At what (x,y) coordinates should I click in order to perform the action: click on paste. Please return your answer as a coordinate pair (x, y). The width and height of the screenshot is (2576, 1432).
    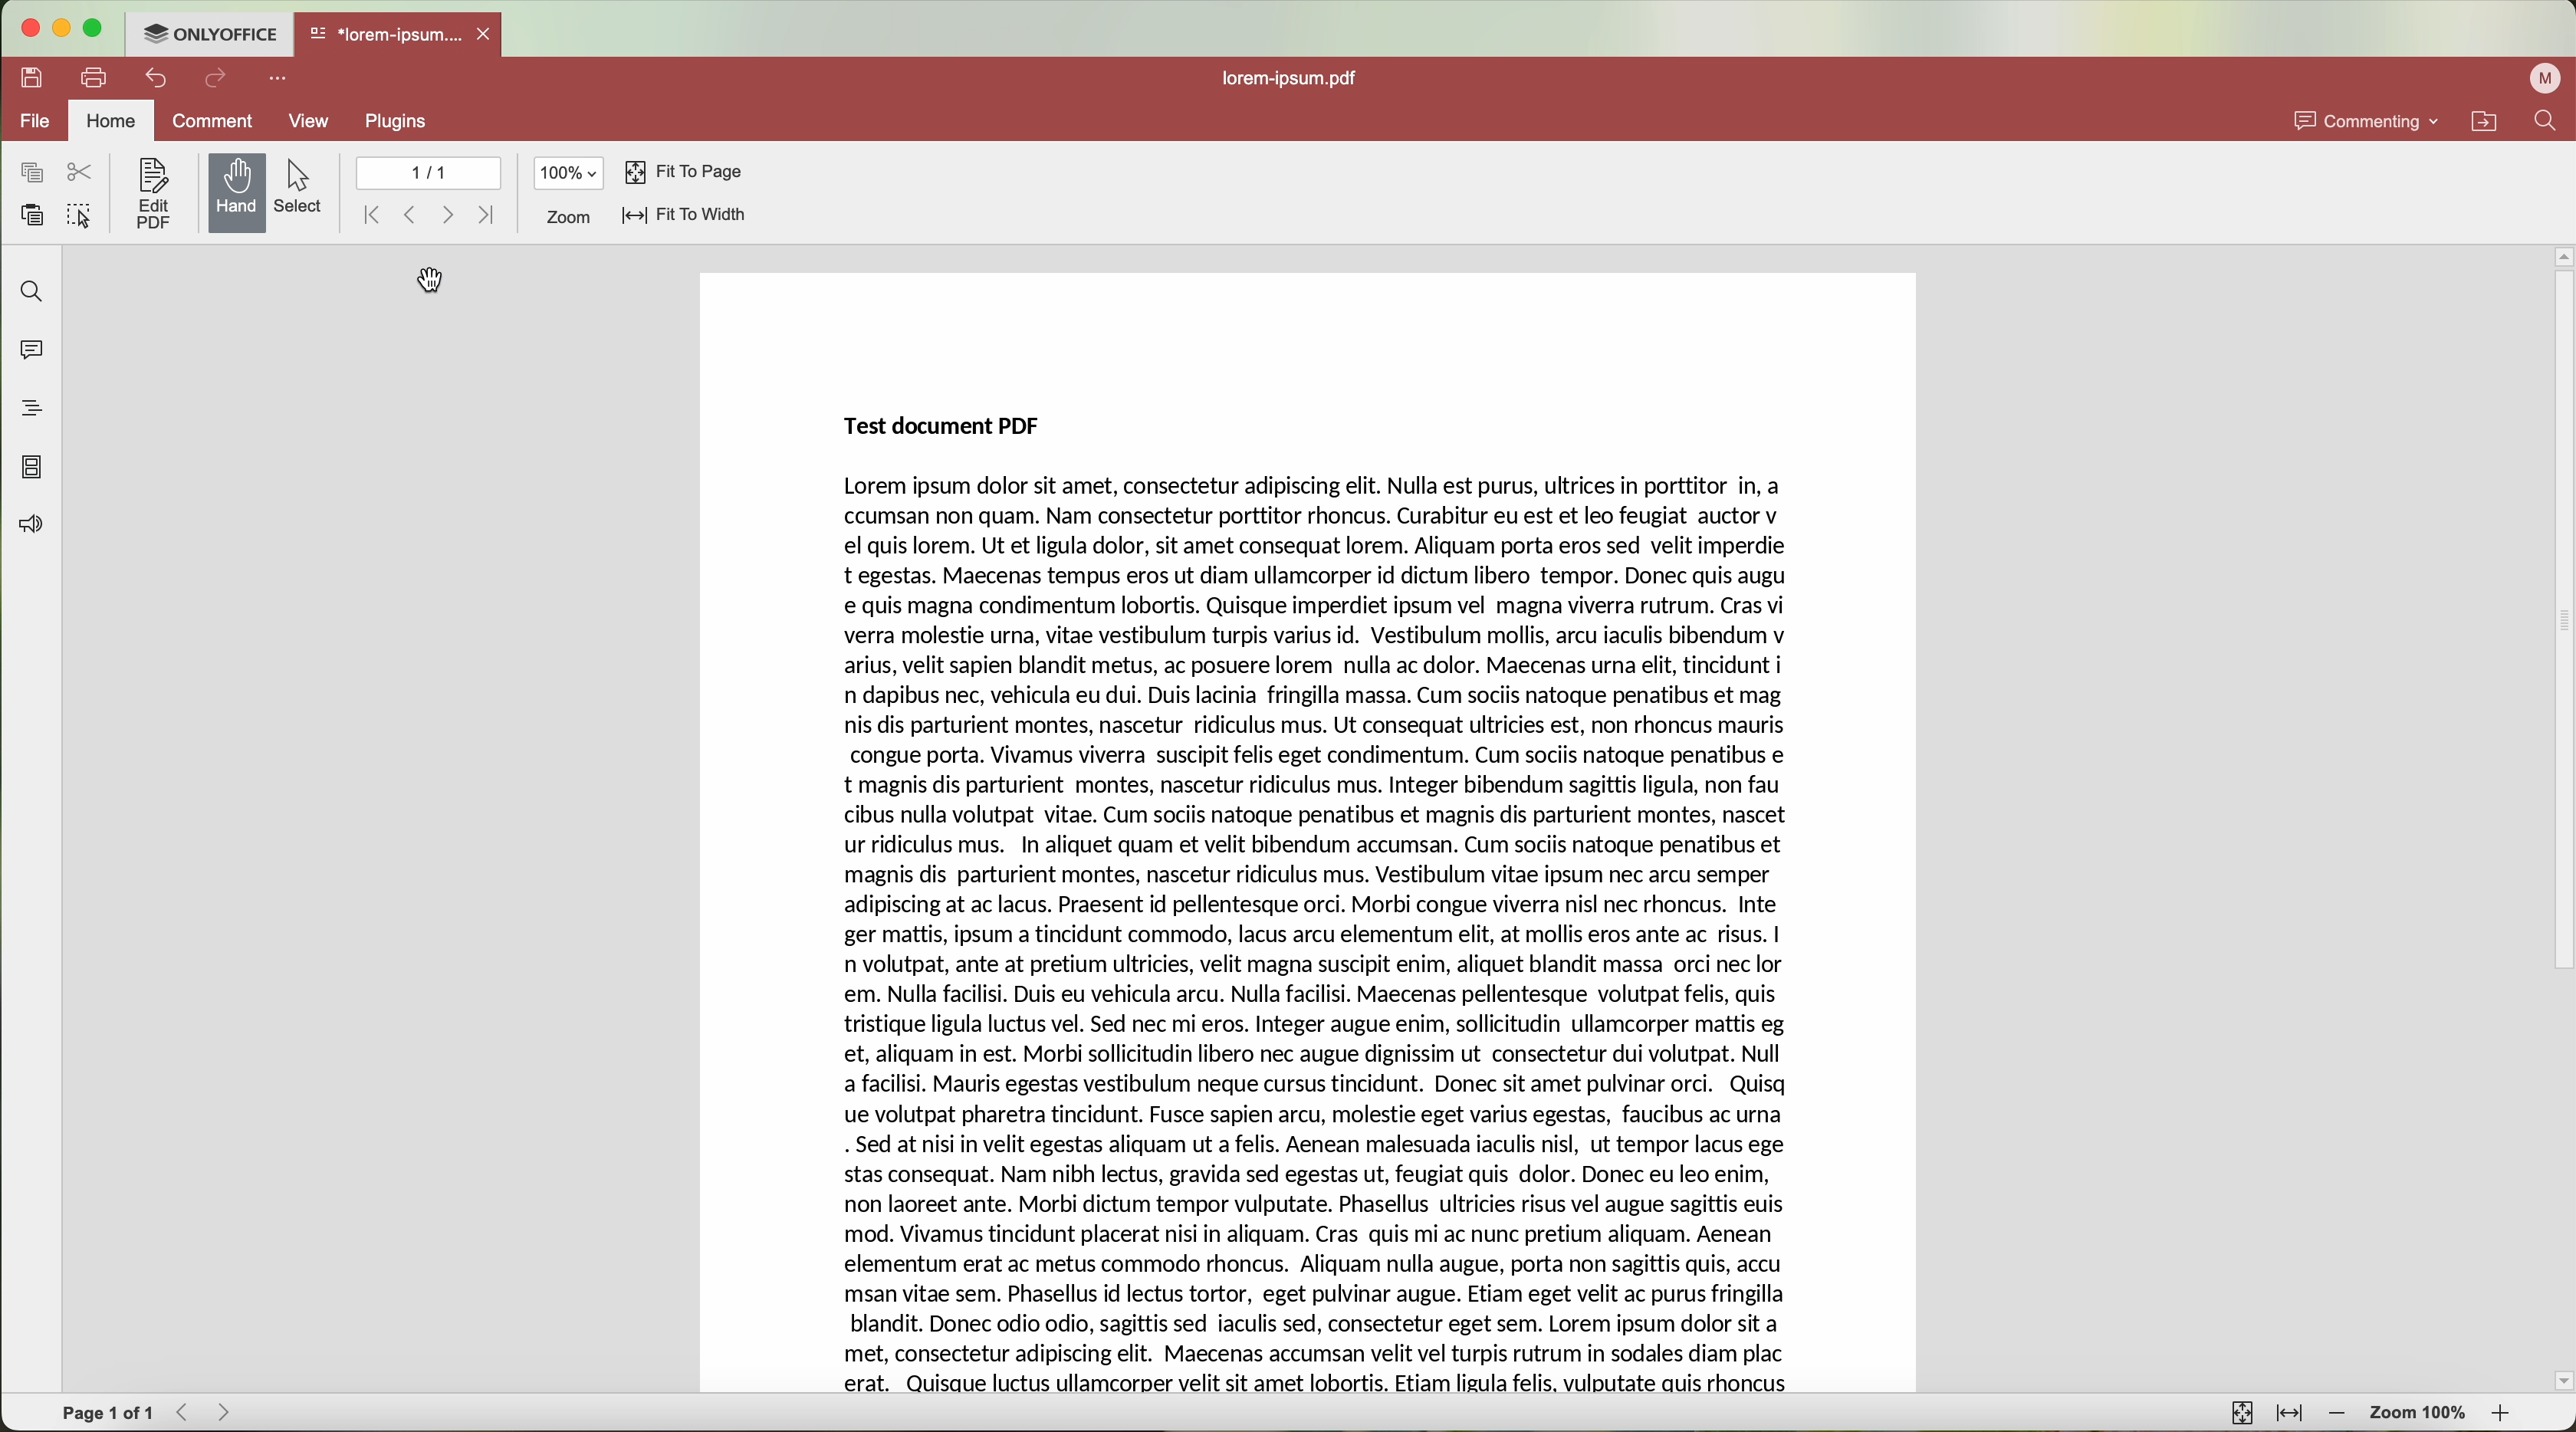
    Looking at the image, I should click on (24, 215).